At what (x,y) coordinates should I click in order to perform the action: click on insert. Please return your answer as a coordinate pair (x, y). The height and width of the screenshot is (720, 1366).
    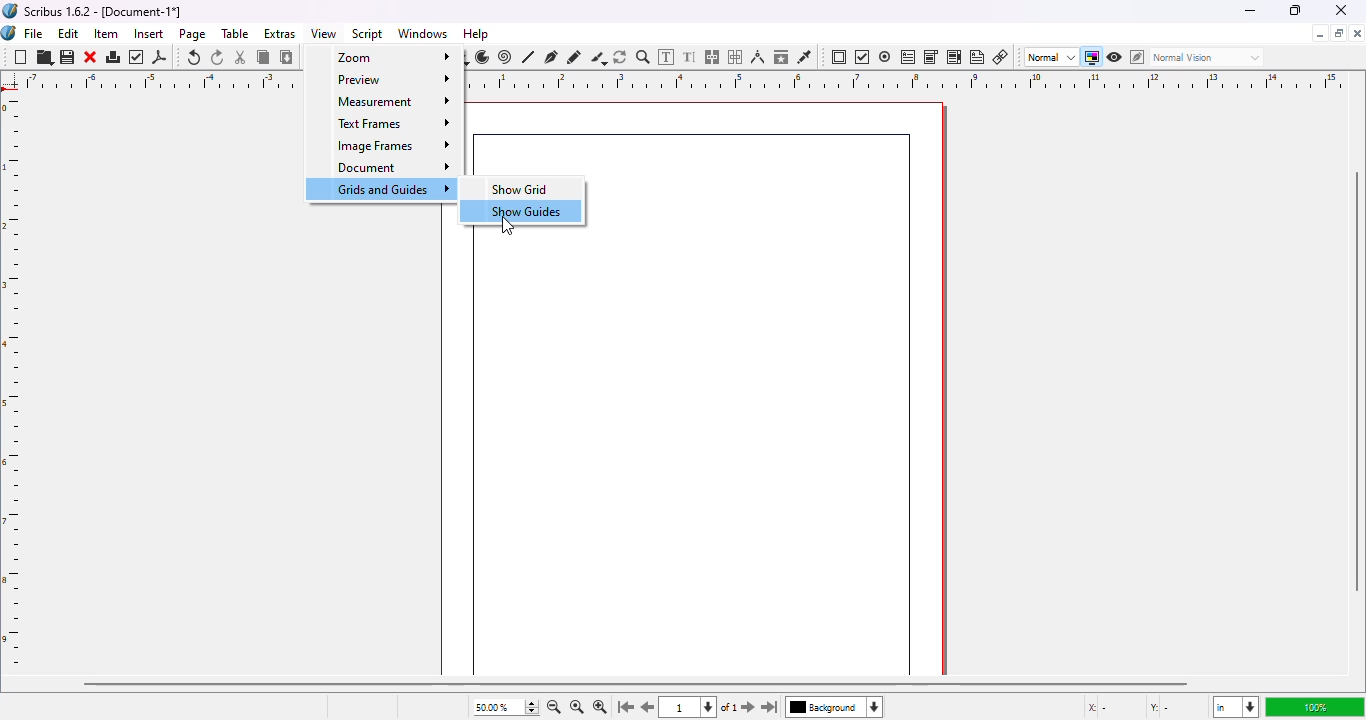
    Looking at the image, I should click on (149, 33).